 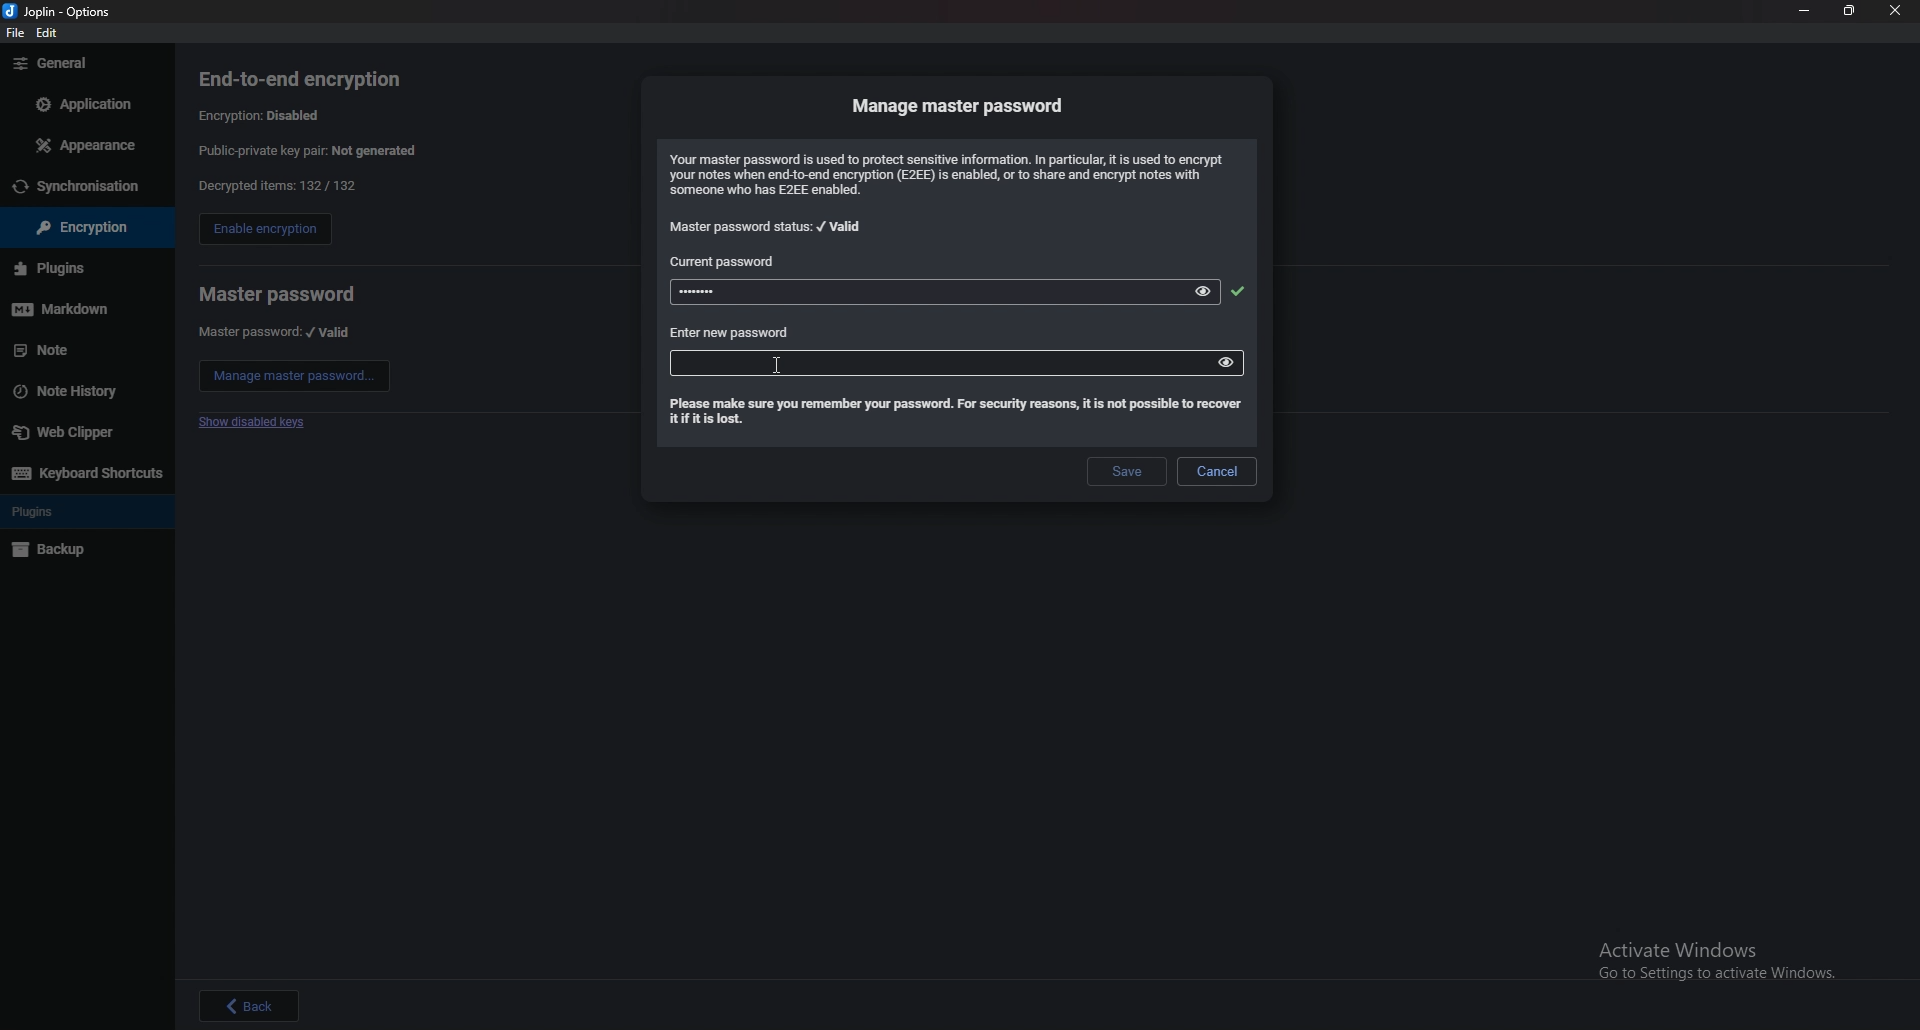 I want to click on note, so click(x=80, y=350).